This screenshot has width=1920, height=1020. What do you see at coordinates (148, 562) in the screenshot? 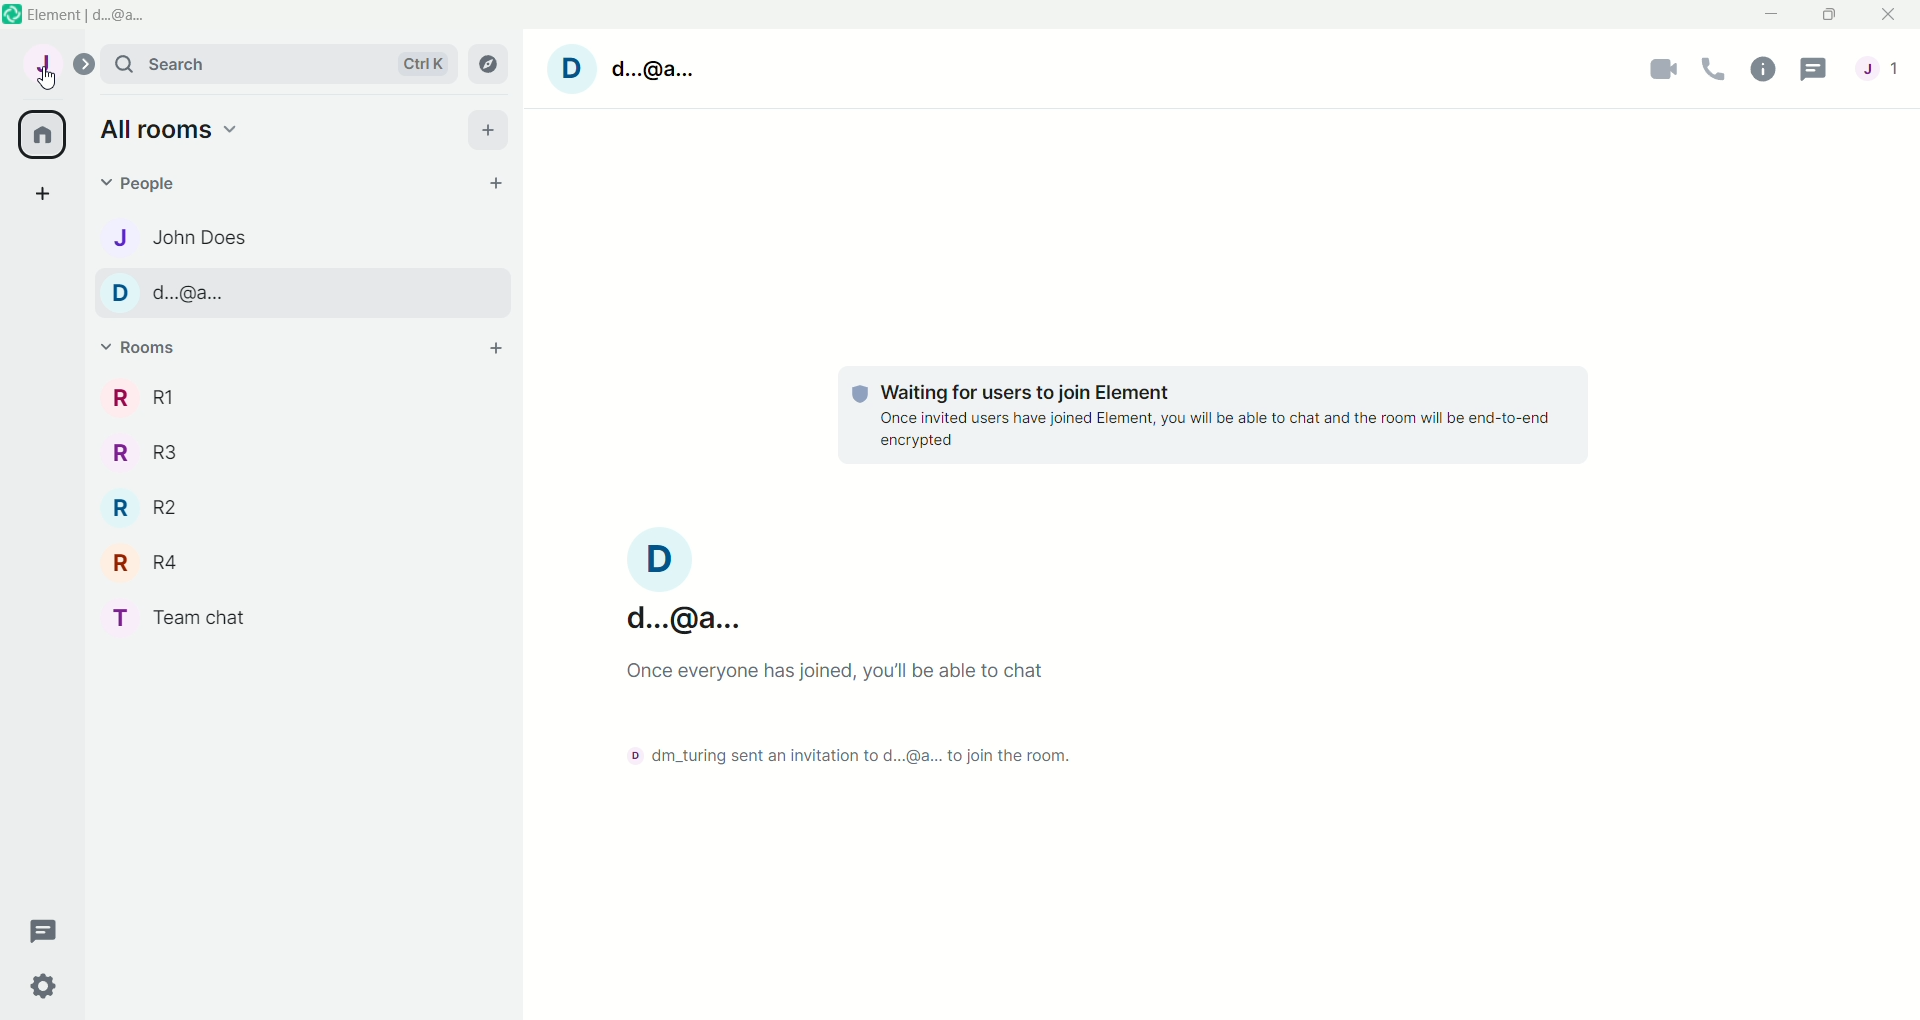
I see `R R4` at bounding box center [148, 562].